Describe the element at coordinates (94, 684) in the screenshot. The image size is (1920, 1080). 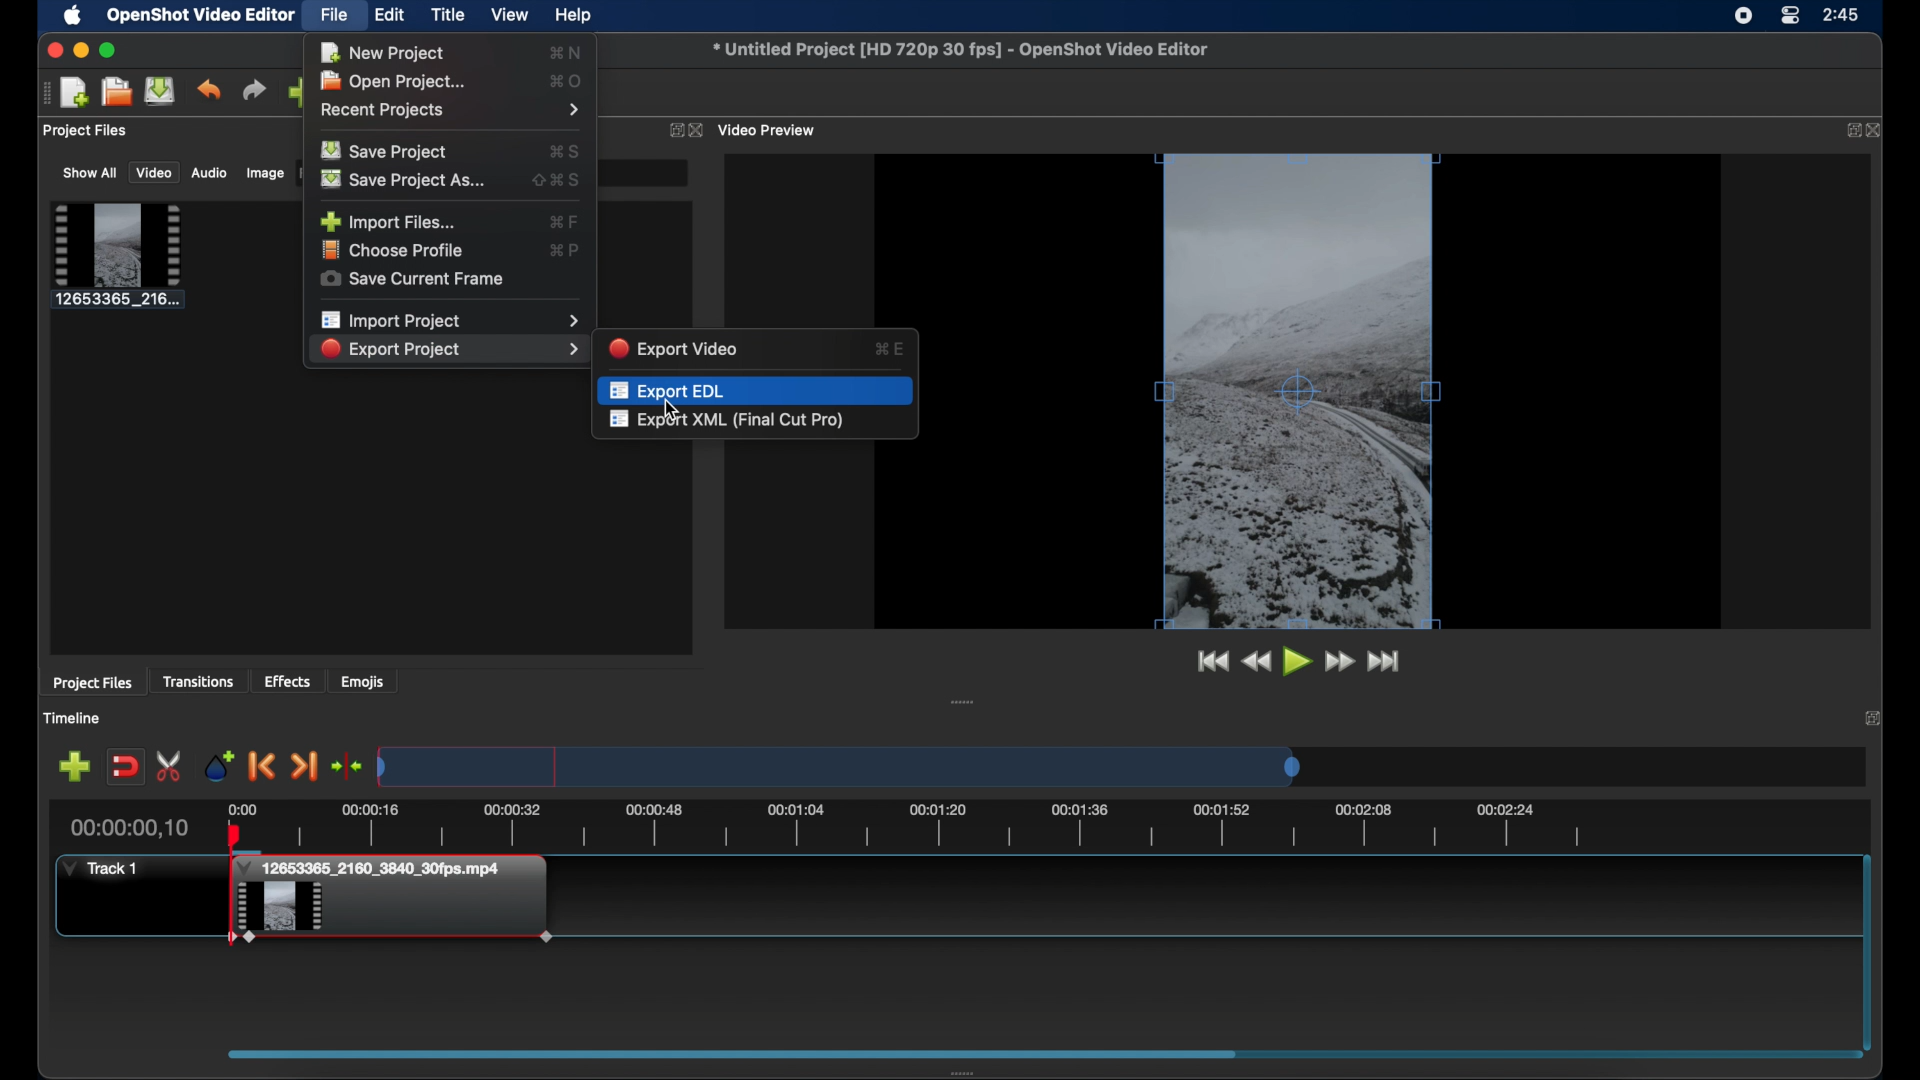
I see `project files` at that location.